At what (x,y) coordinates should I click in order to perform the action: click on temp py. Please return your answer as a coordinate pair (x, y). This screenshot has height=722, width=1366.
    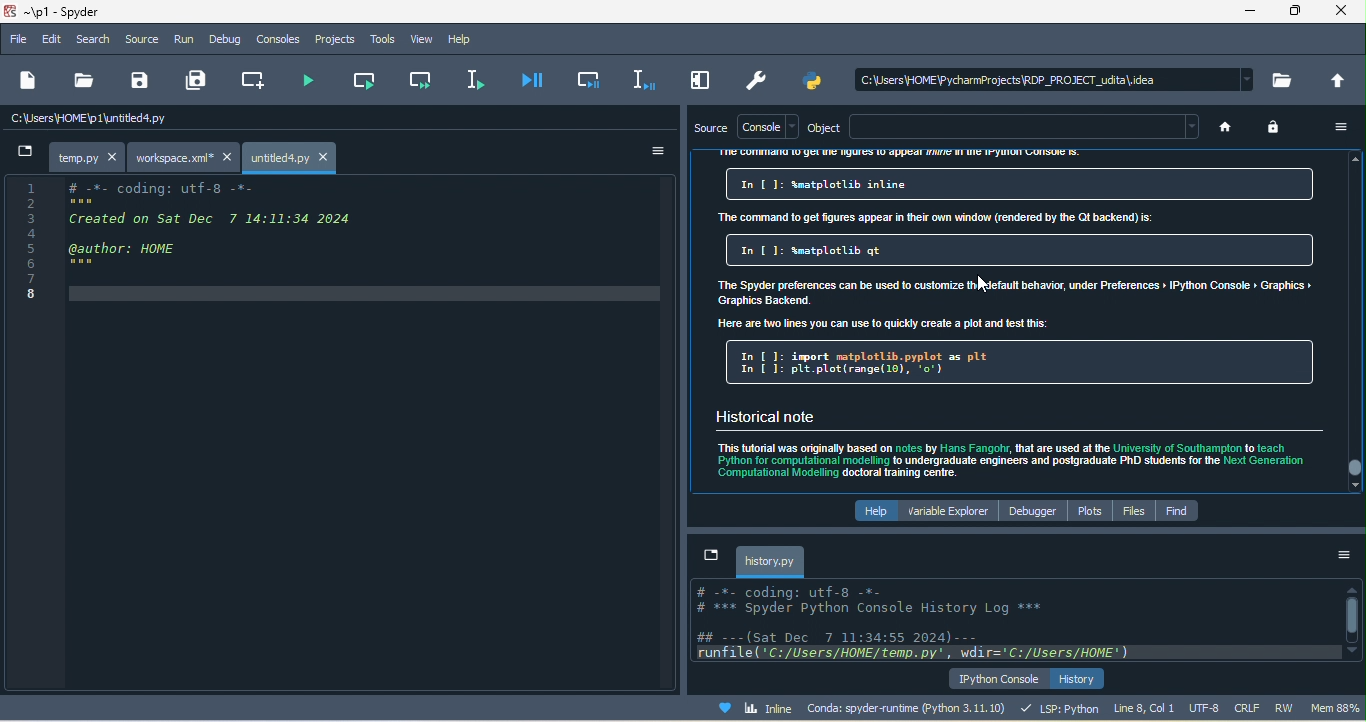
    Looking at the image, I should click on (69, 158).